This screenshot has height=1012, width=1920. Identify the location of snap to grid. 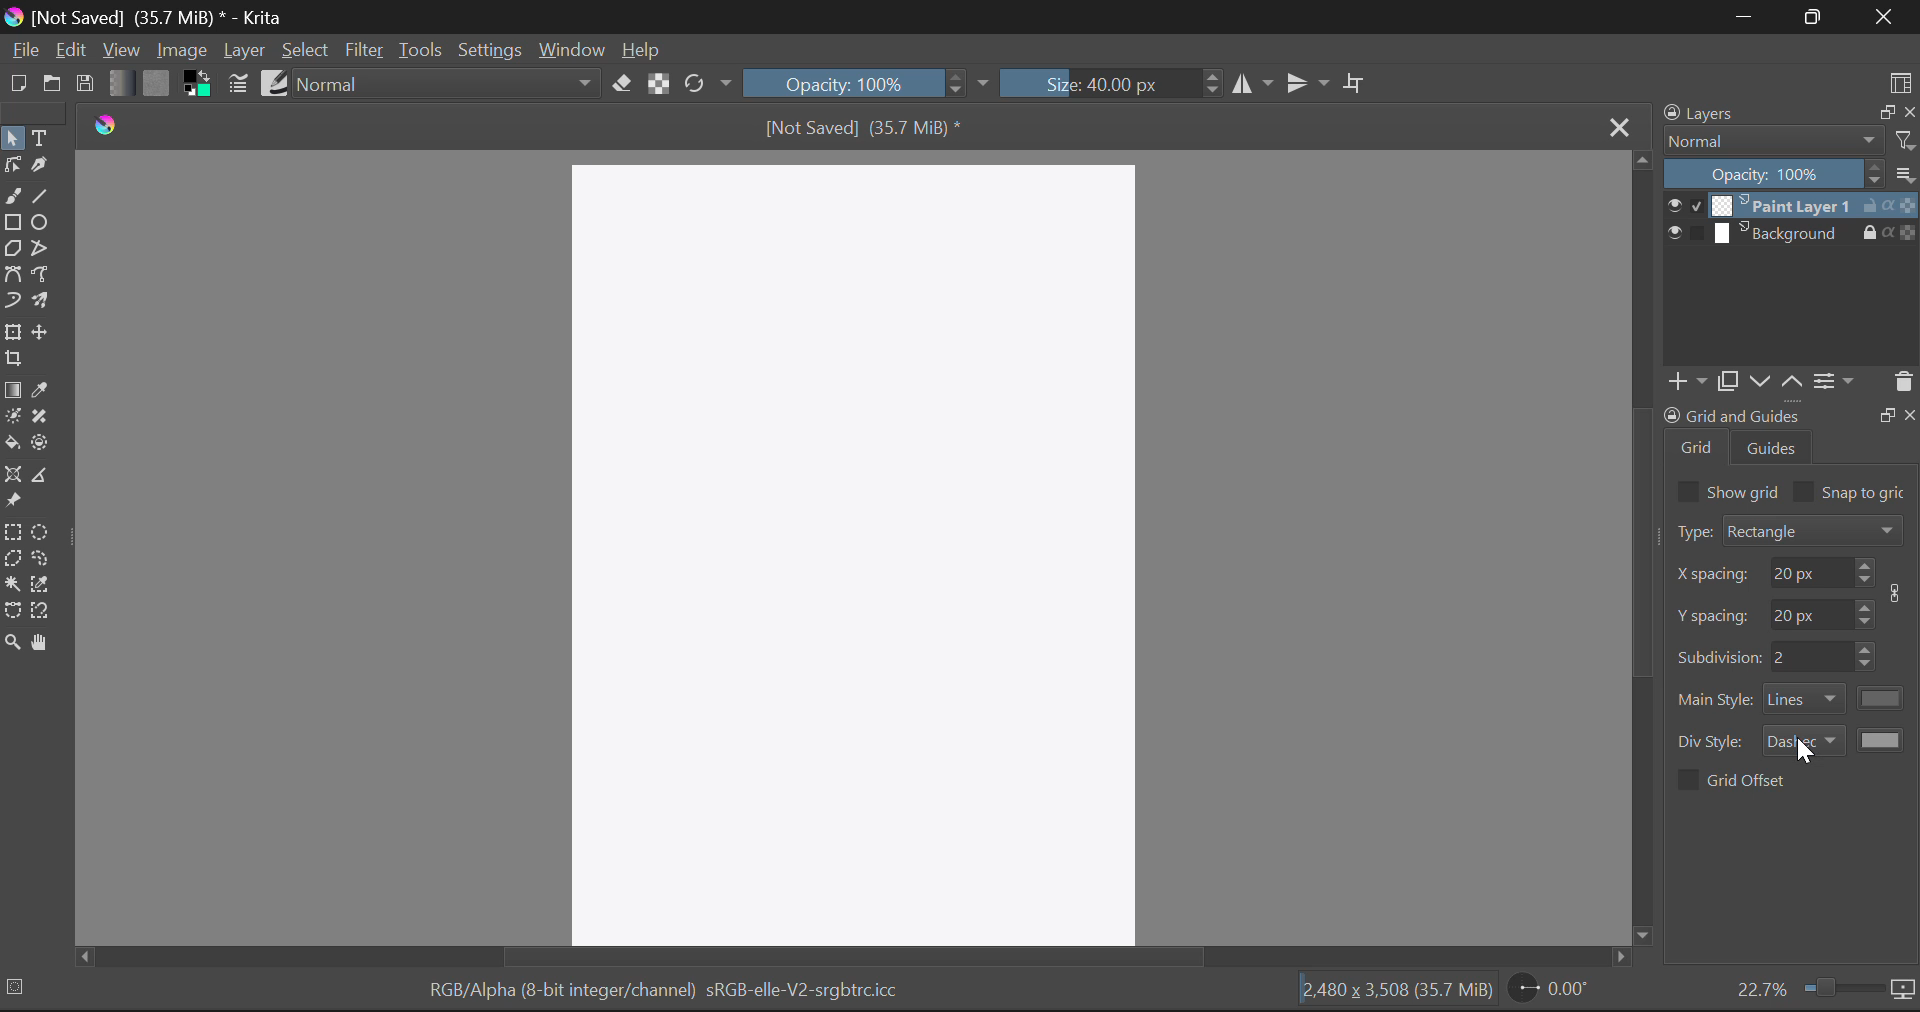
(1866, 494).